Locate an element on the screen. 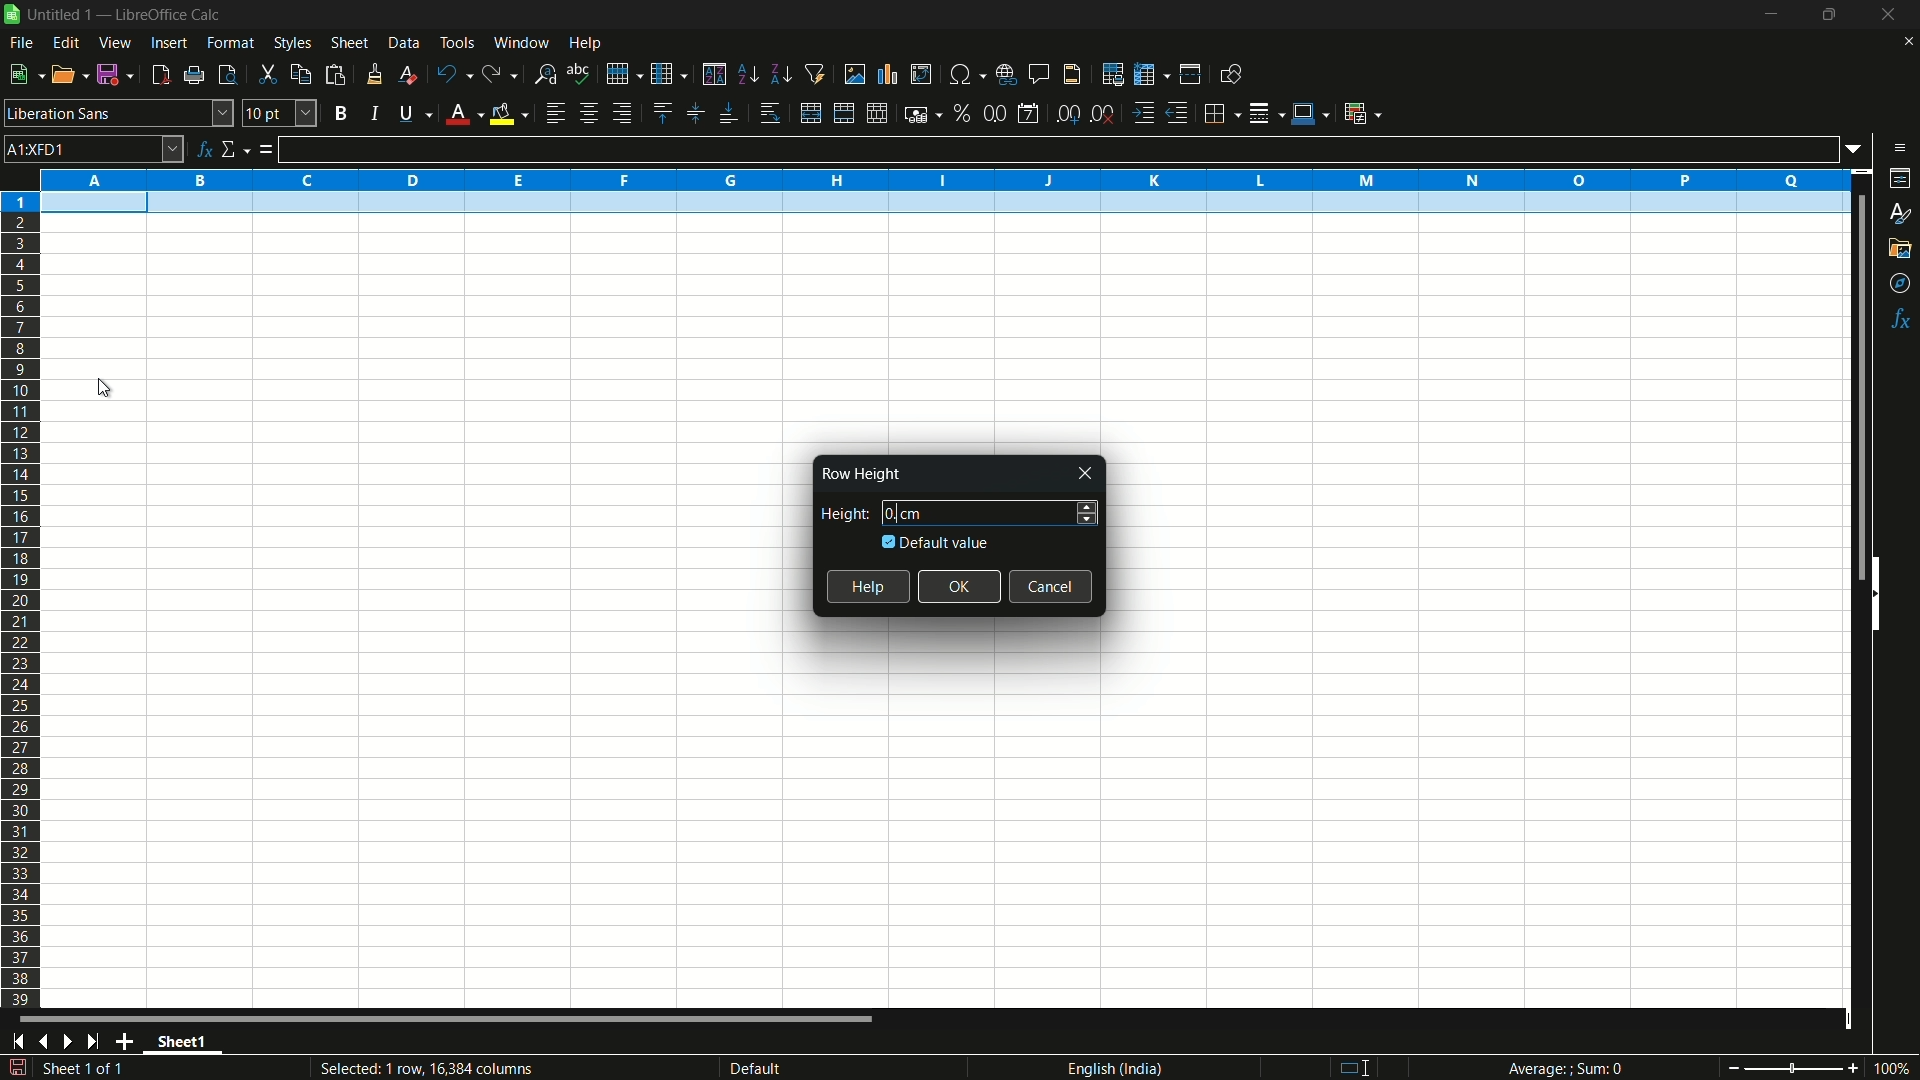 Image resolution: width=1920 pixels, height=1080 pixels. data menu is located at coordinates (404, 43).